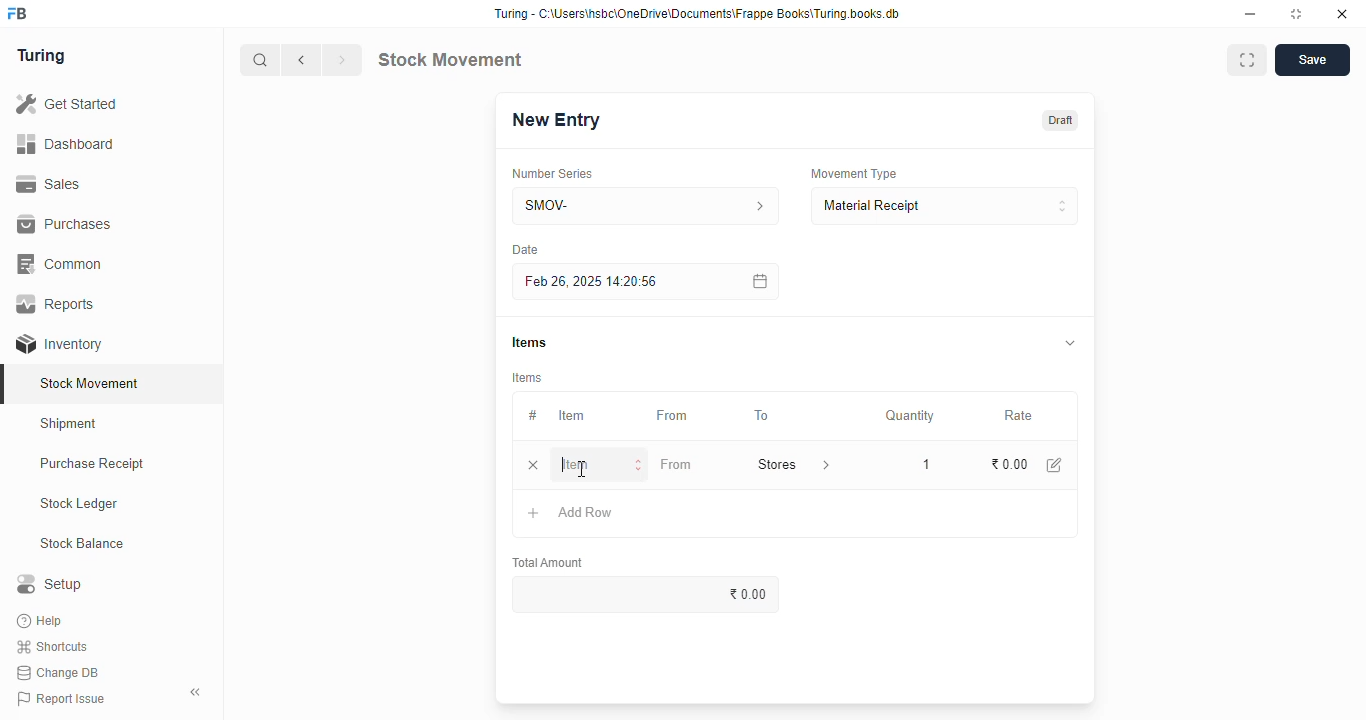 Image resolution: width=1366 pixels, height=720 pixels. Describe the element at coordinates (17, 13) in the screenshot. I see `FB-logo` at that location.